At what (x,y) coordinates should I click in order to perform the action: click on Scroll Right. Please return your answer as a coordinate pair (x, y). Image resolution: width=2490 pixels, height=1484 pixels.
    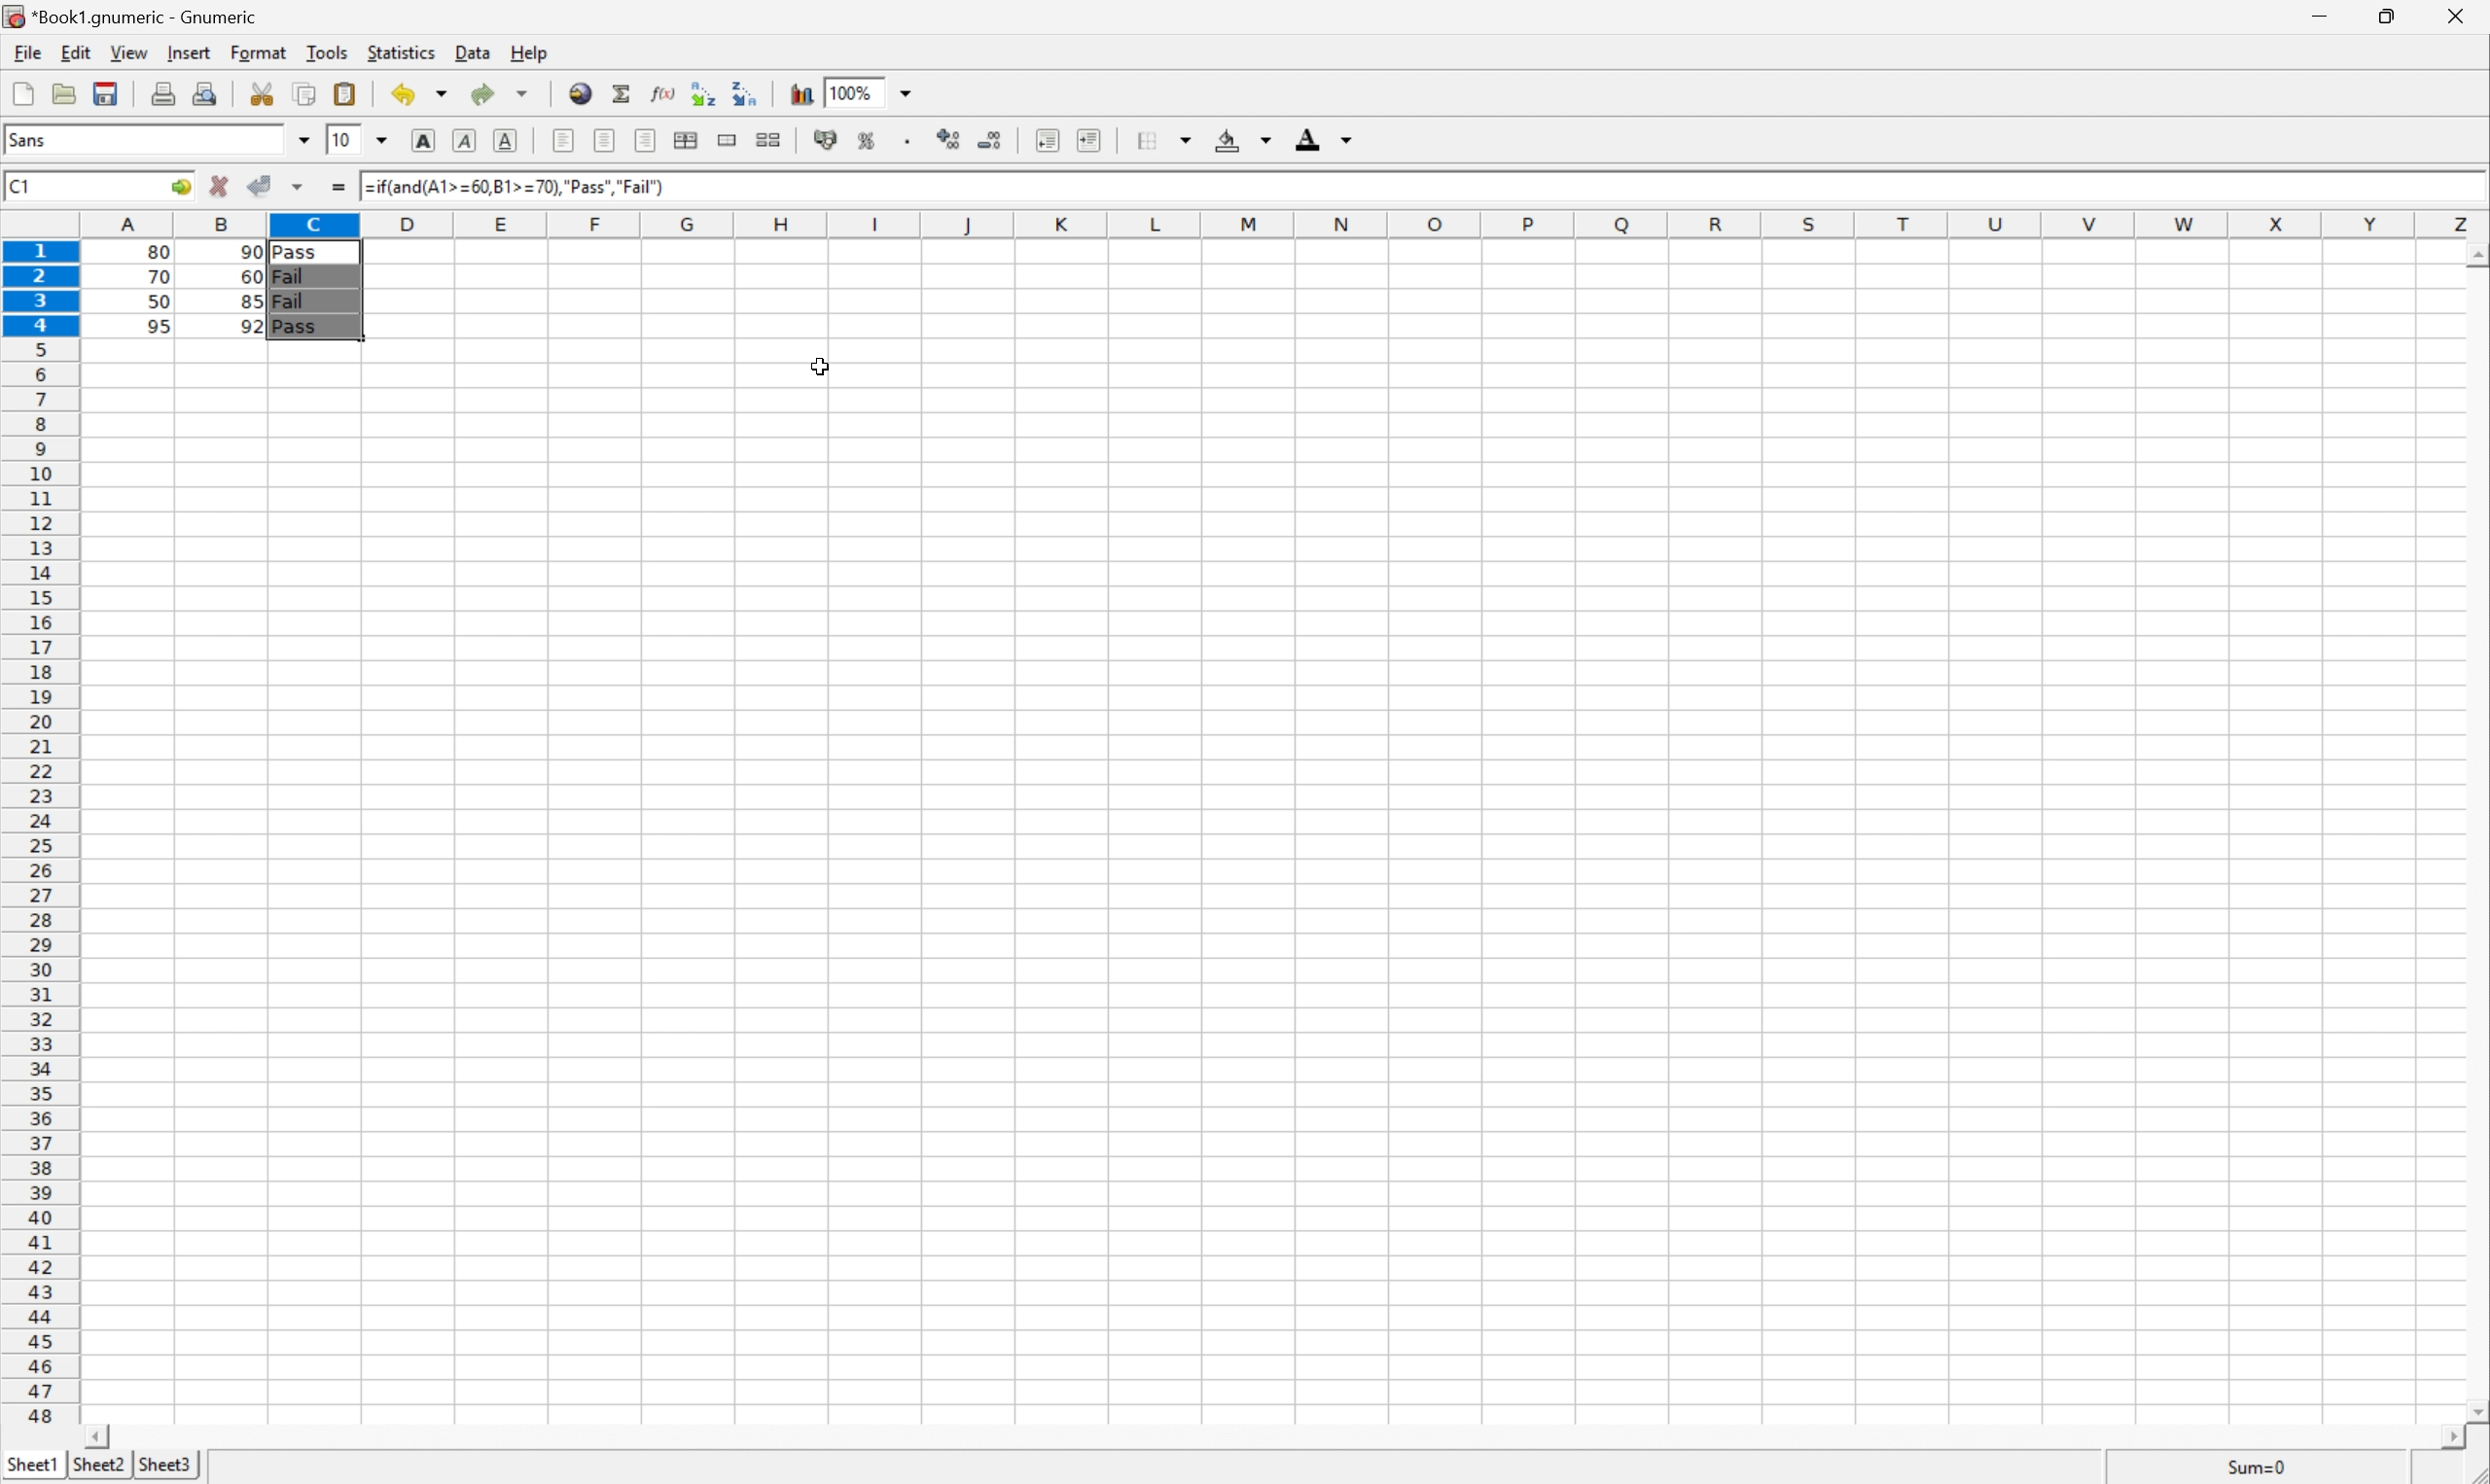
    Looking at the image, I should click on (2445, 1436).